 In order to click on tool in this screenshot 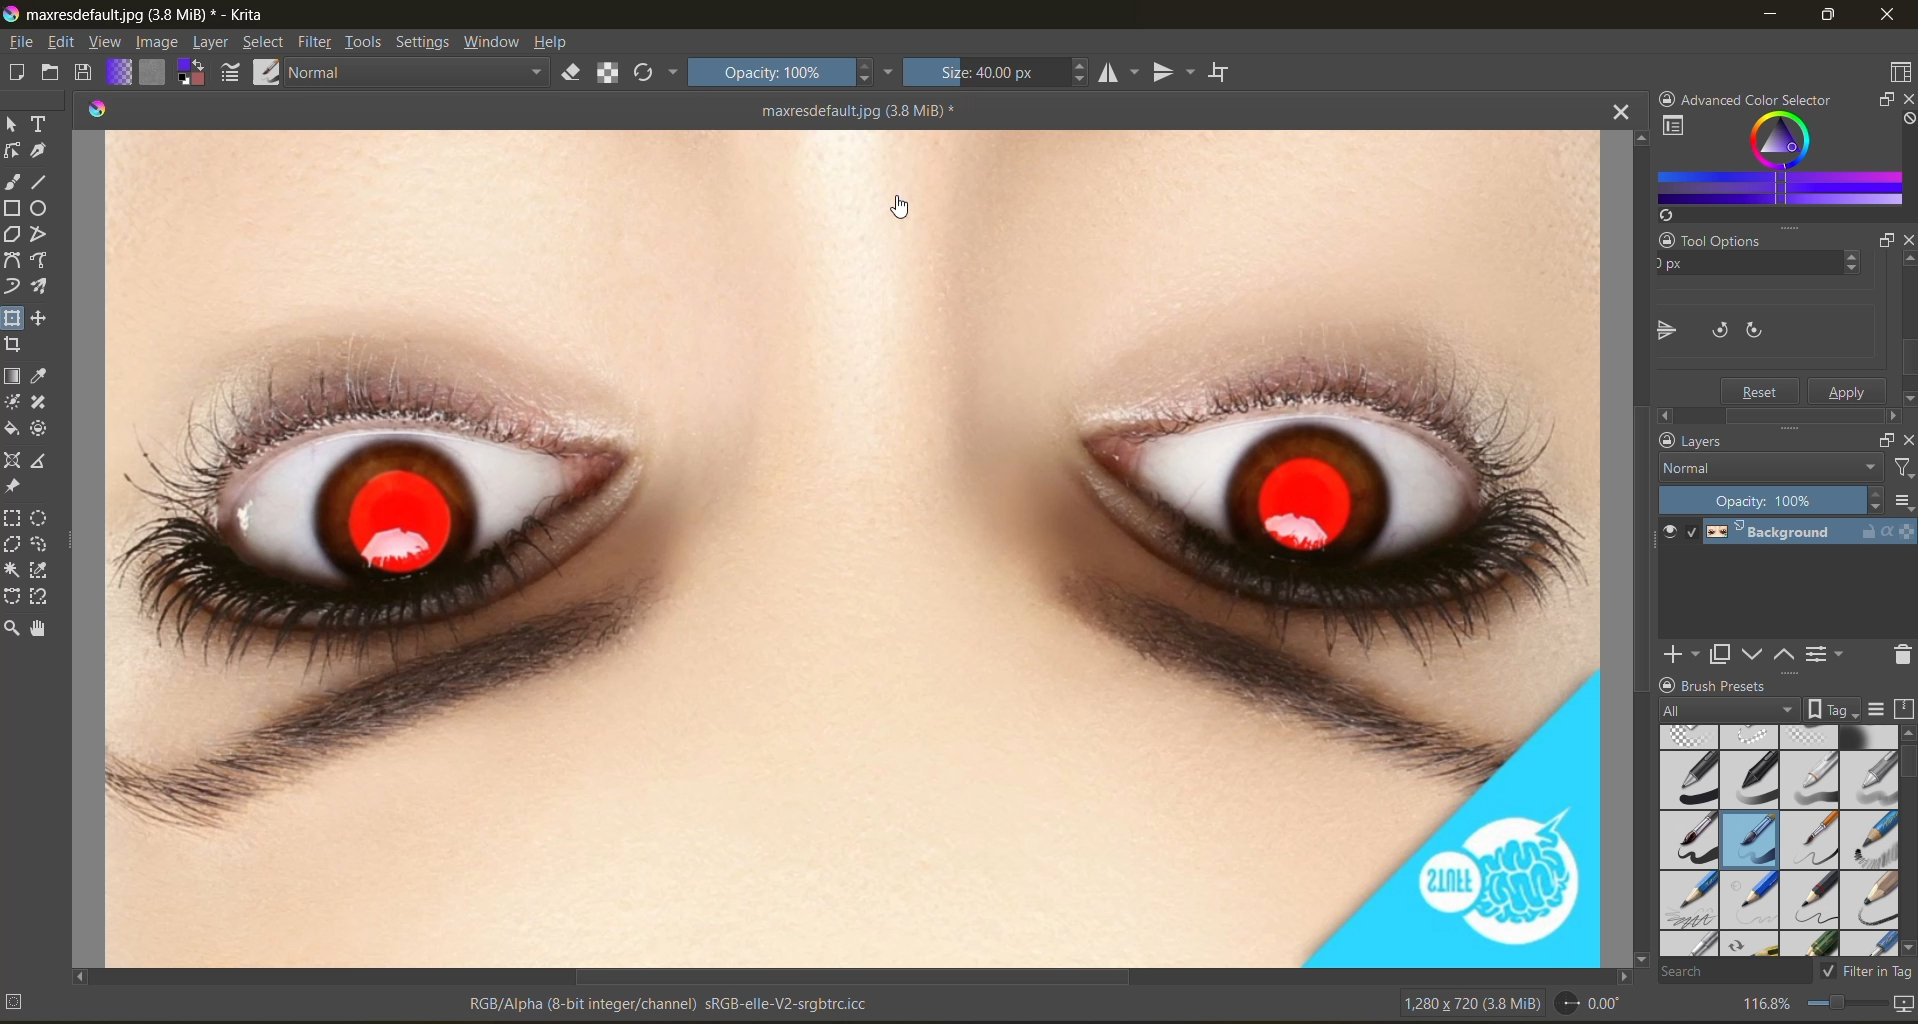, I will do `click(44, 181)`.